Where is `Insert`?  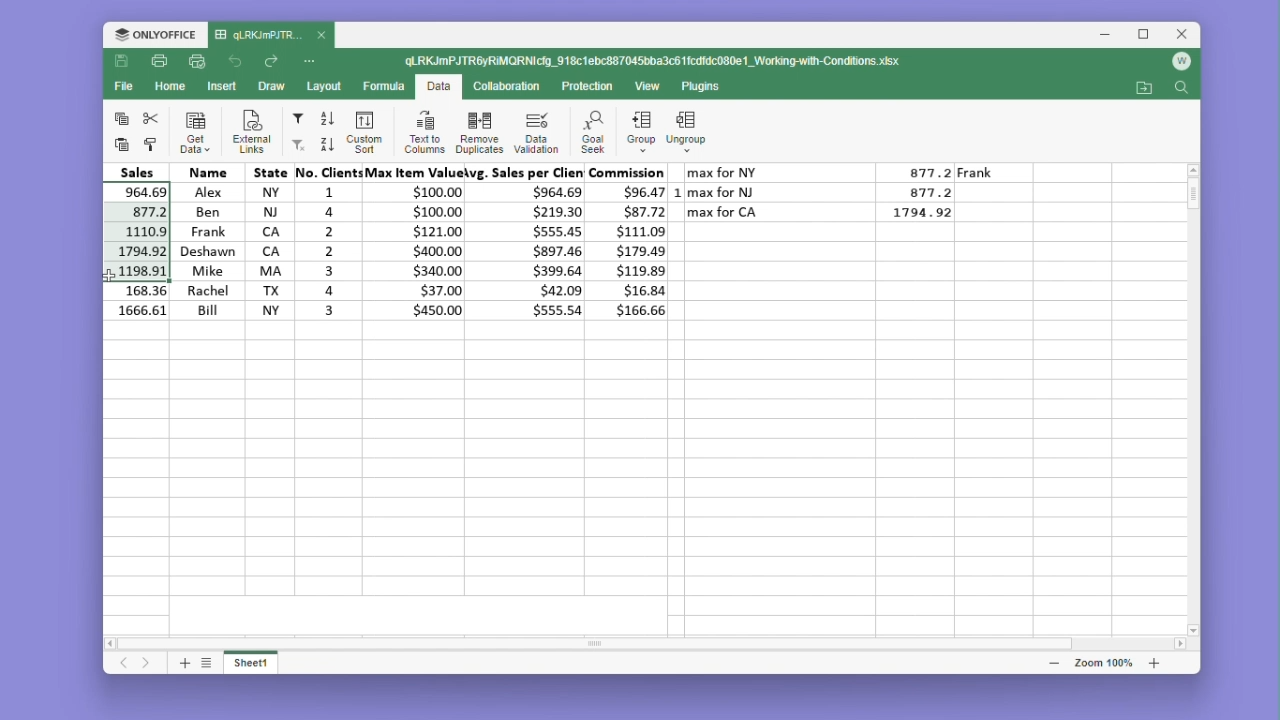 Insert is located at coordinates (222, 85).